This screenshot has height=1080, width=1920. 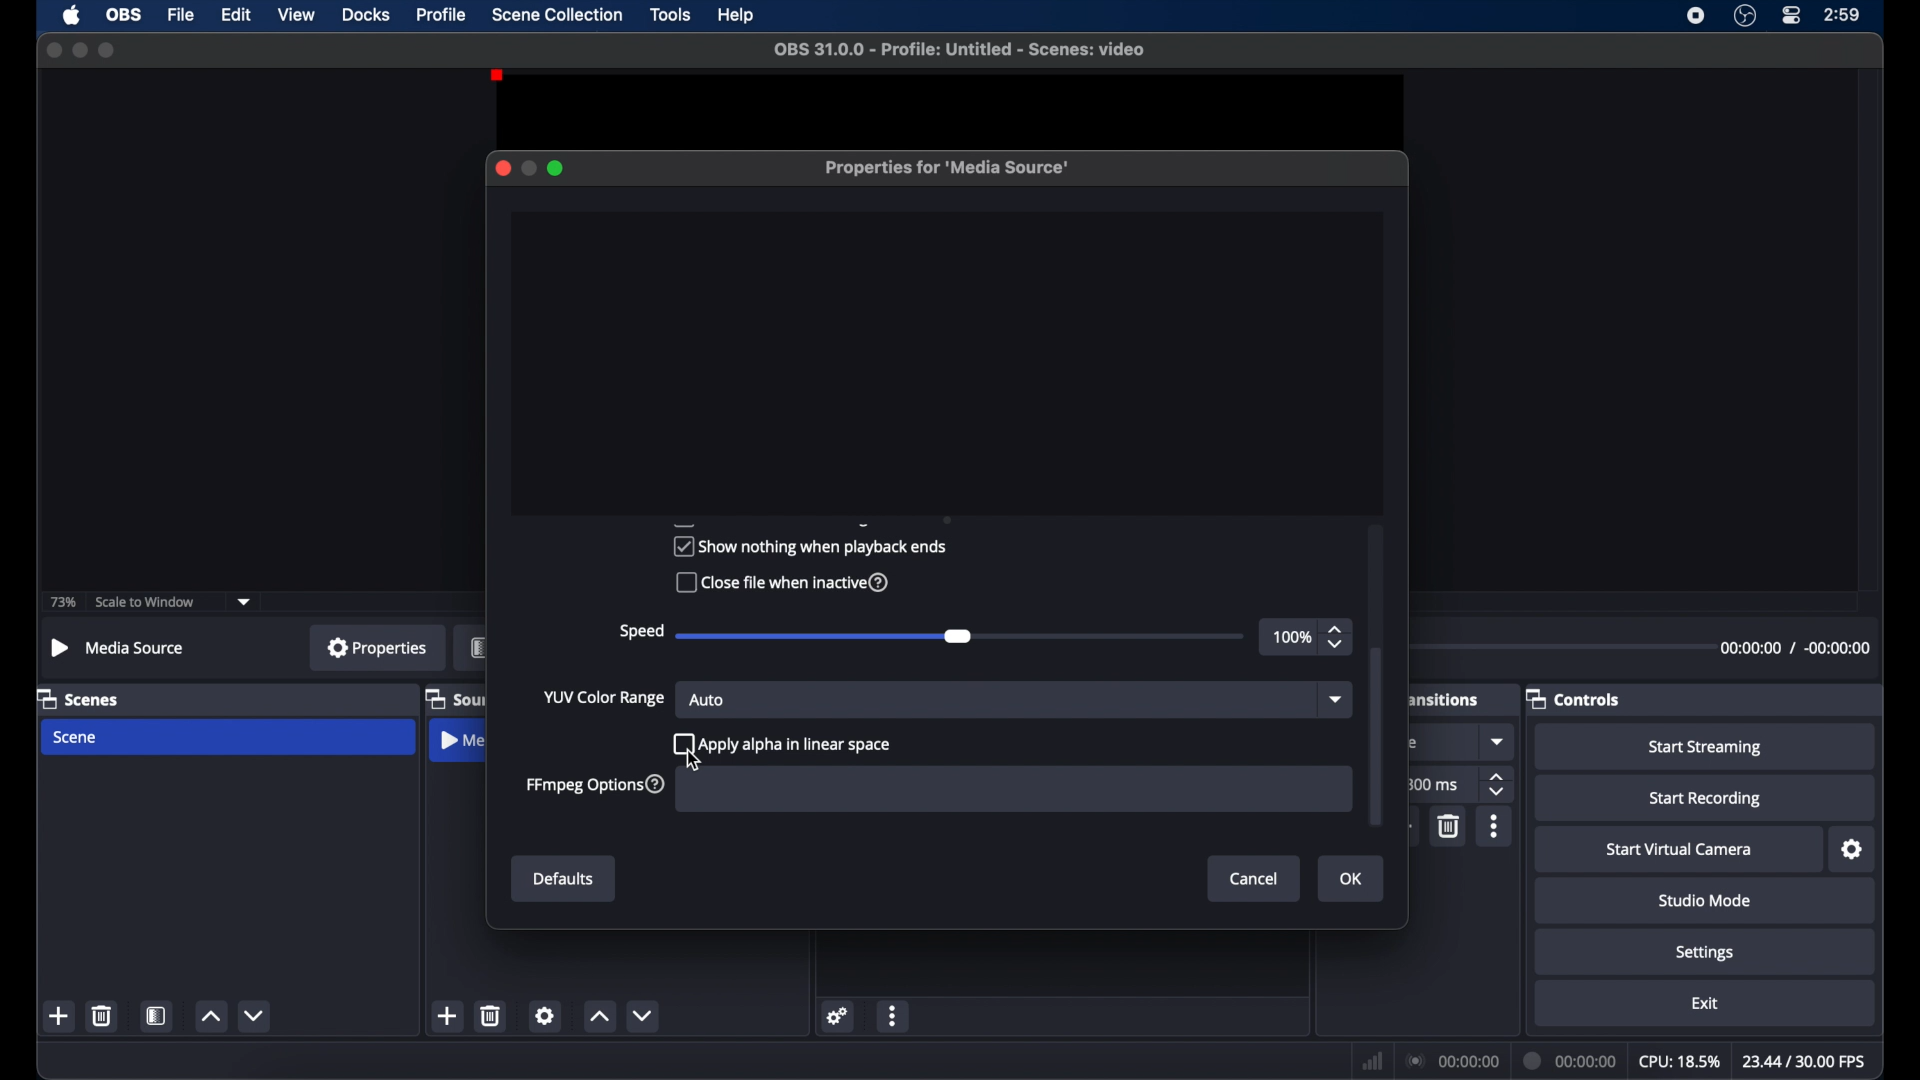 I want to click on no source selected, so click(x=122, y=648).